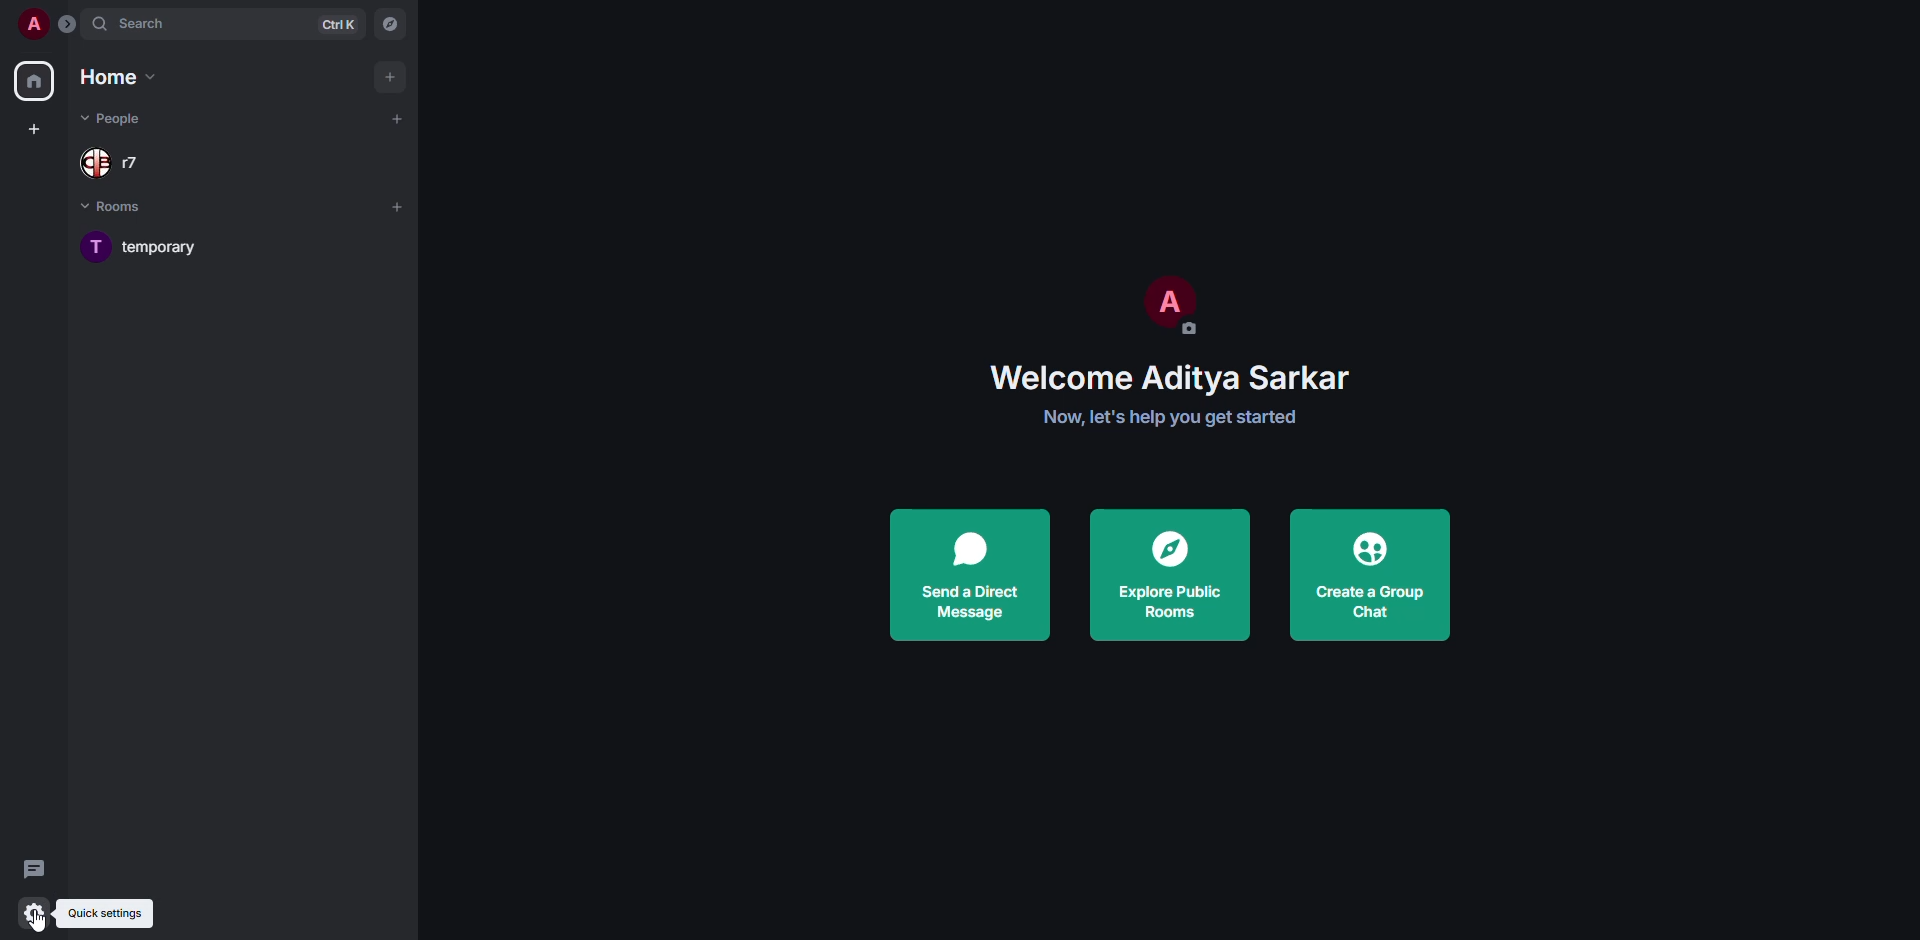 The image size is (1920, 940). What do you see at coordinates (33, 913) in the screenshot?
I see `quick settings` at bounding box center [33, 913].